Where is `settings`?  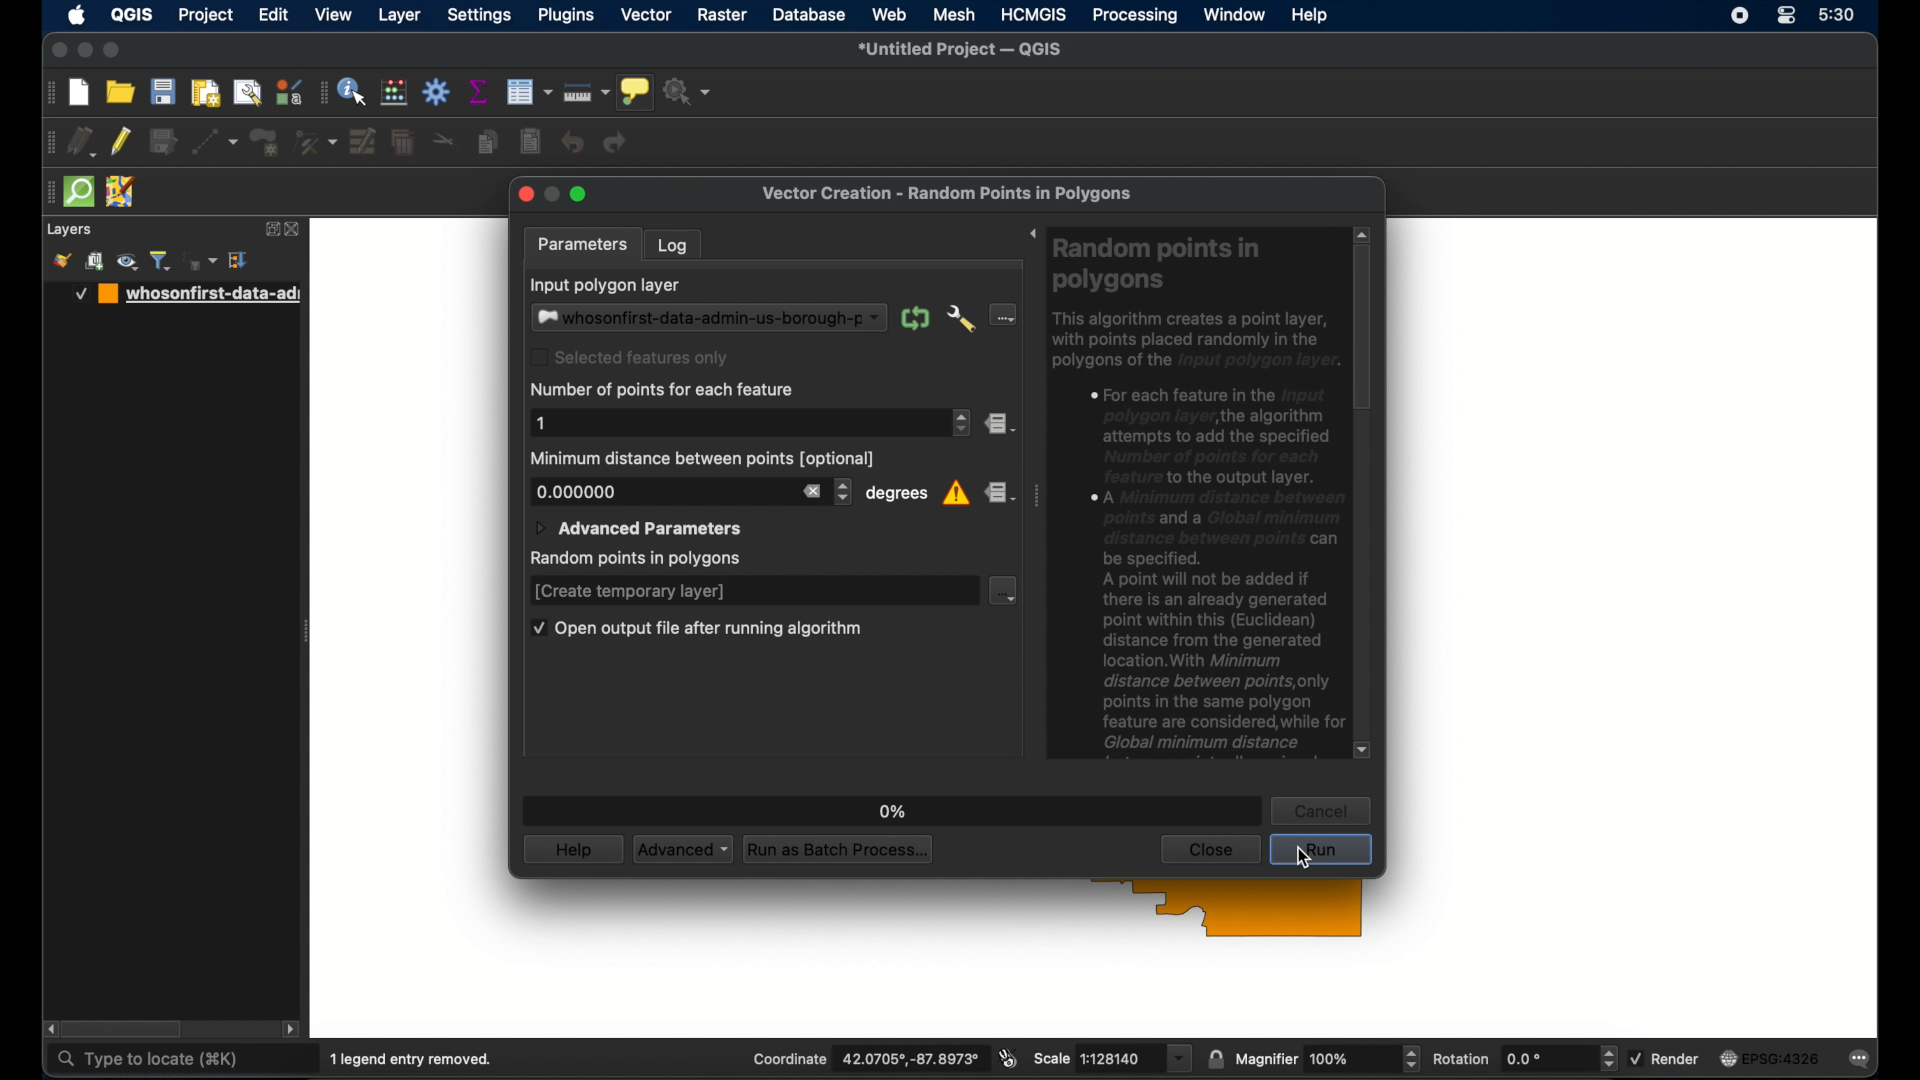 settings is located at coordinates (482, 15).